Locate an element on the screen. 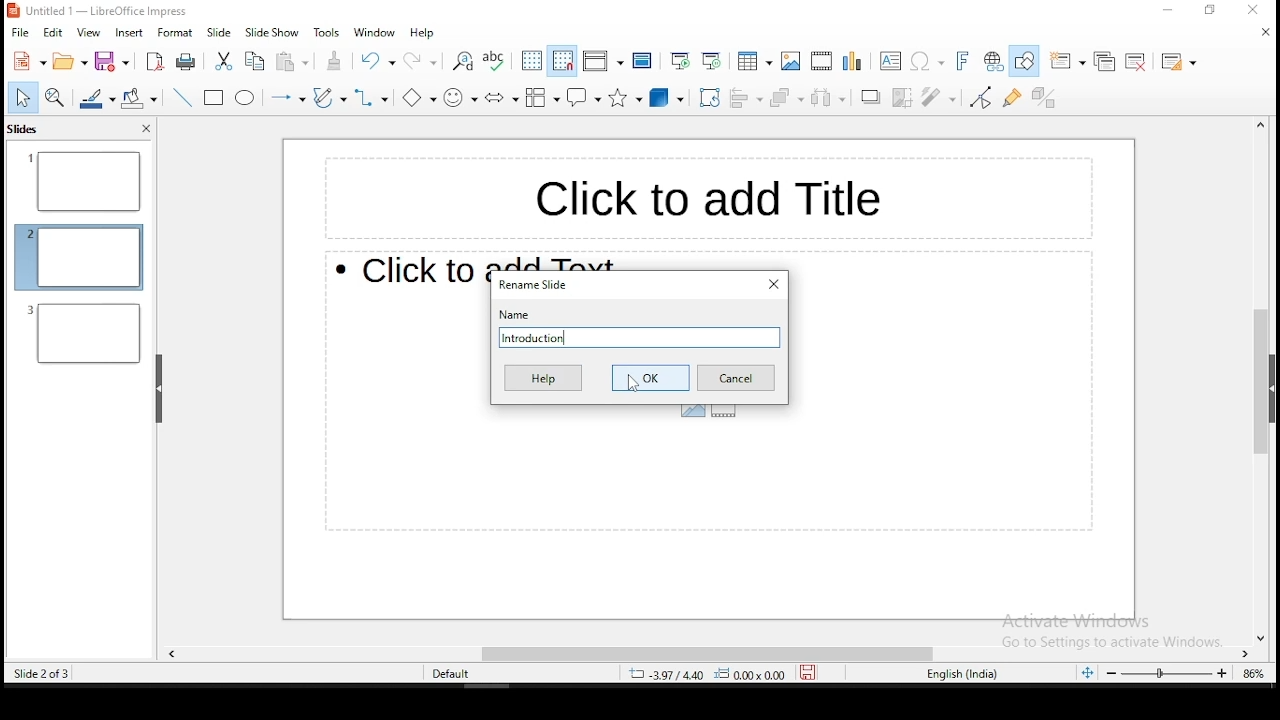 Image resolution: width=1280 pixels, height=720 pixels. callout shape is located at coordinates (584, 97).